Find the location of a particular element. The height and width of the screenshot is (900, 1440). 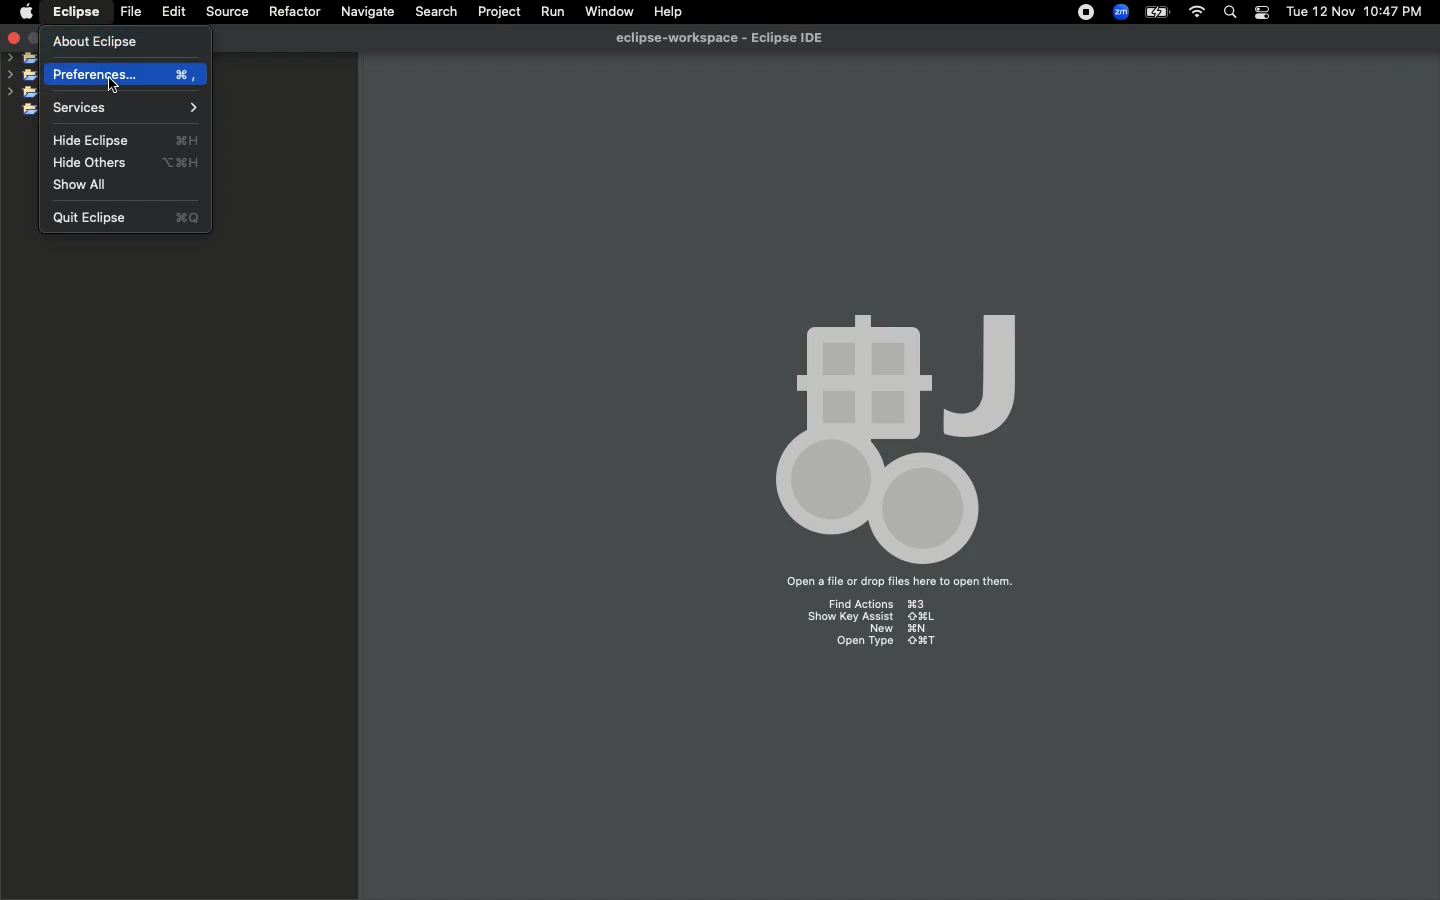

Zoom is located at coordinates (1120, 12).